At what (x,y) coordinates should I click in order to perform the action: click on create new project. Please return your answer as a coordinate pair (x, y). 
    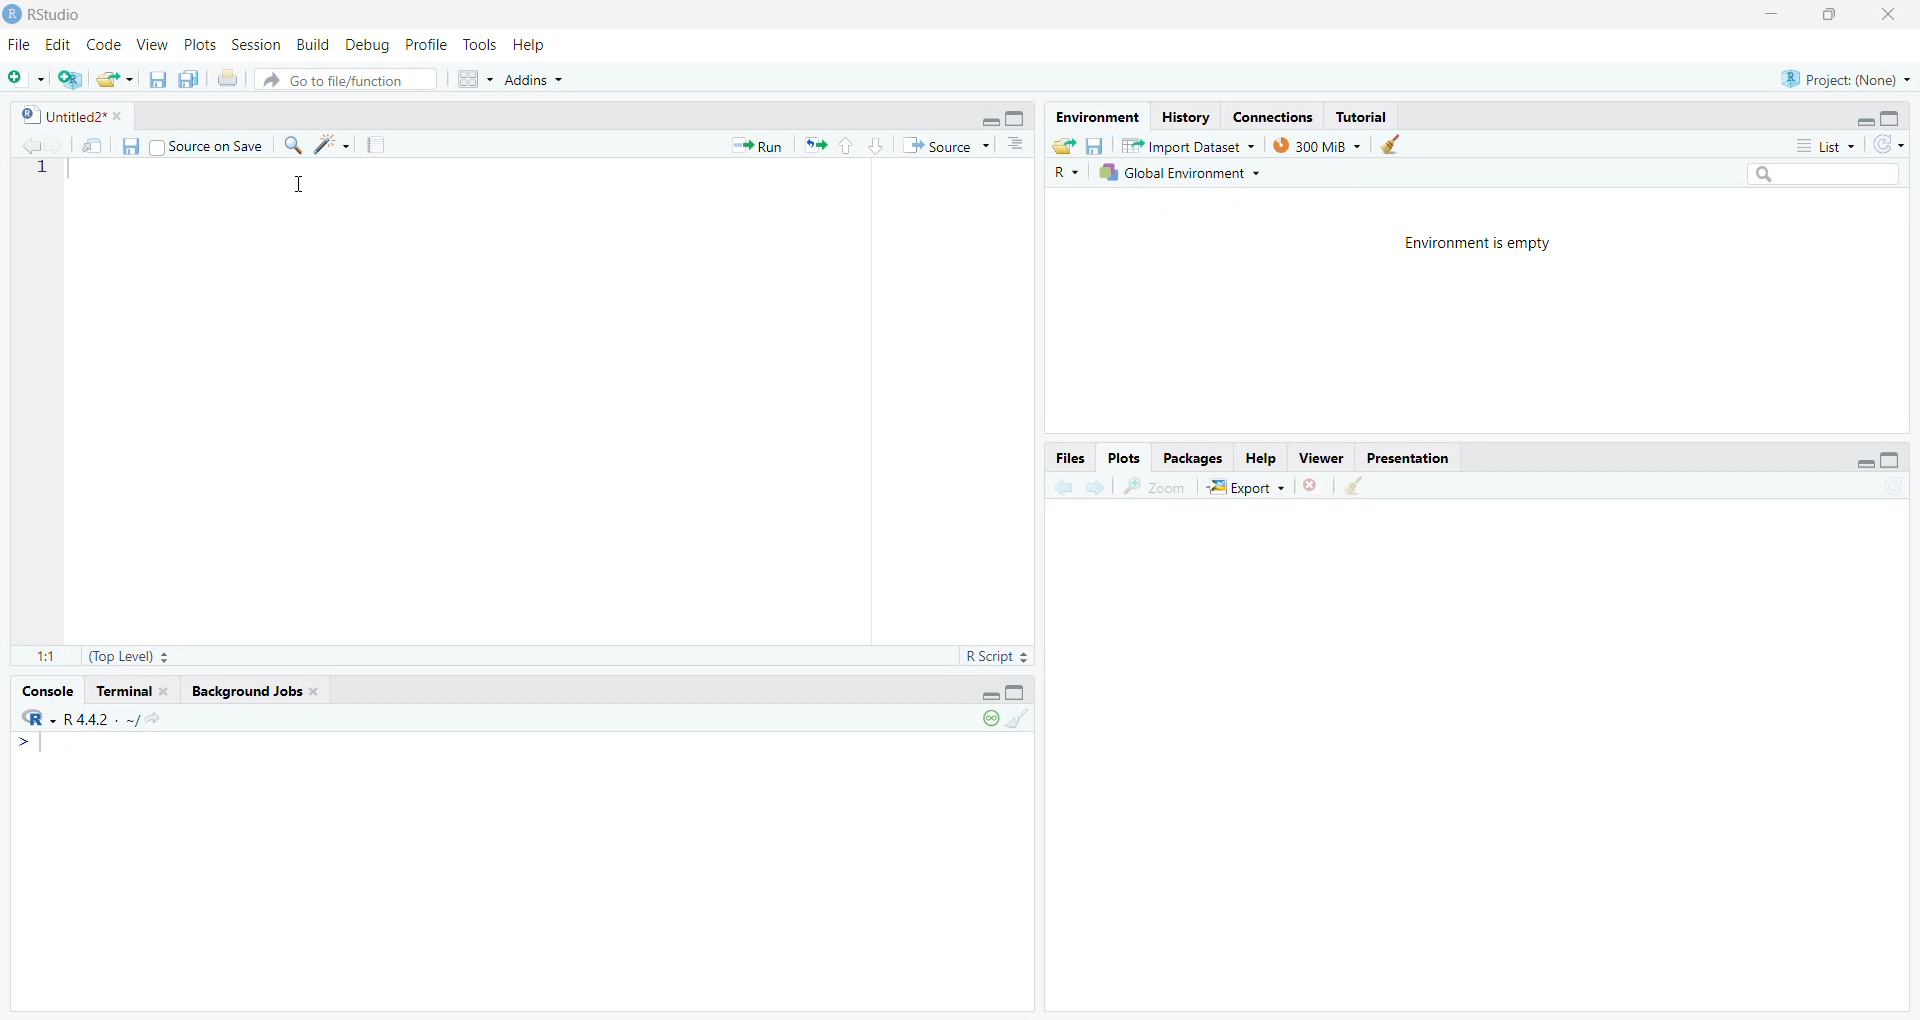
    Looking at the image, I should click on (67, 77).